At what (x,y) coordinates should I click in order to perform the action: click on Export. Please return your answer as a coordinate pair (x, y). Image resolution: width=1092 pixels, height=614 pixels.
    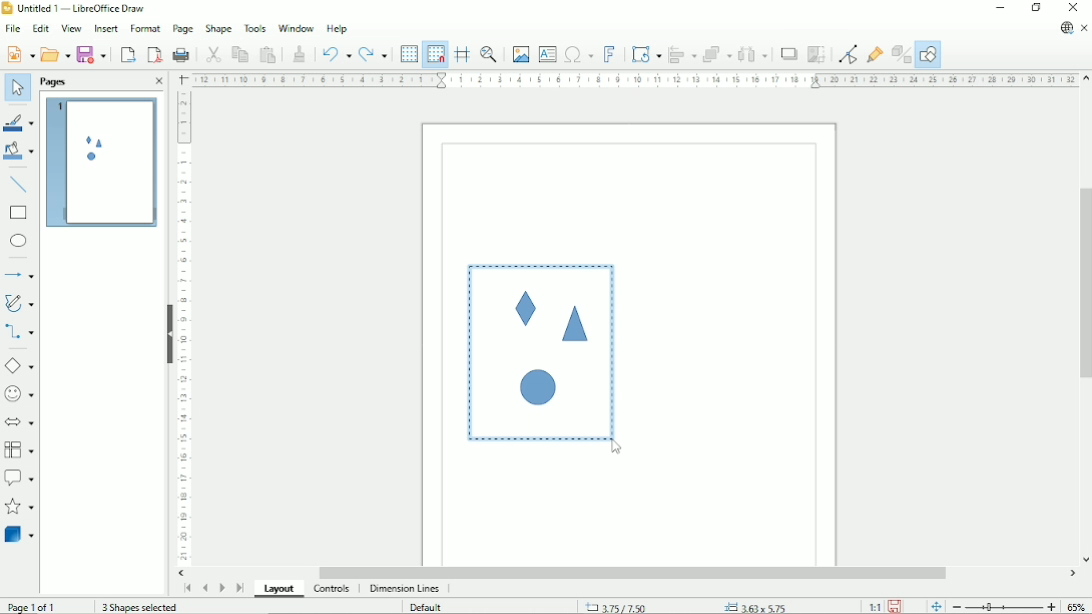
    Looking at the image, I should click on (127, 54).